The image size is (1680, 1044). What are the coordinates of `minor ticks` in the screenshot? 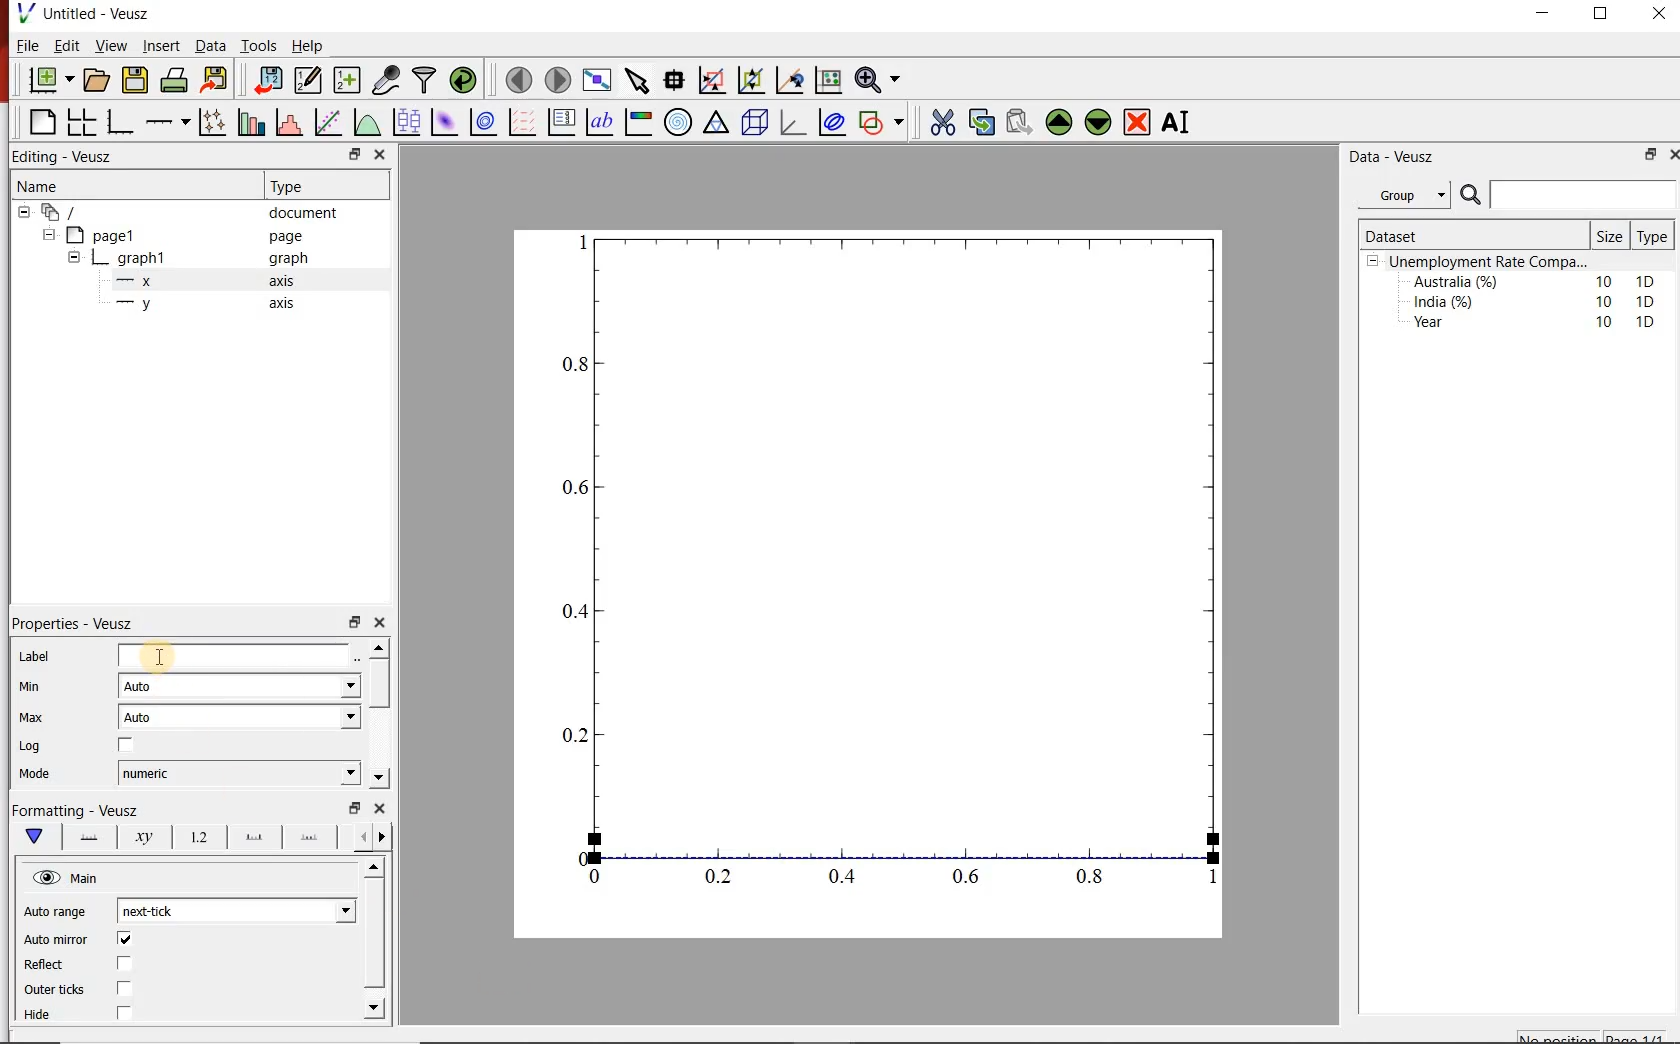 It's located at (310, 835).